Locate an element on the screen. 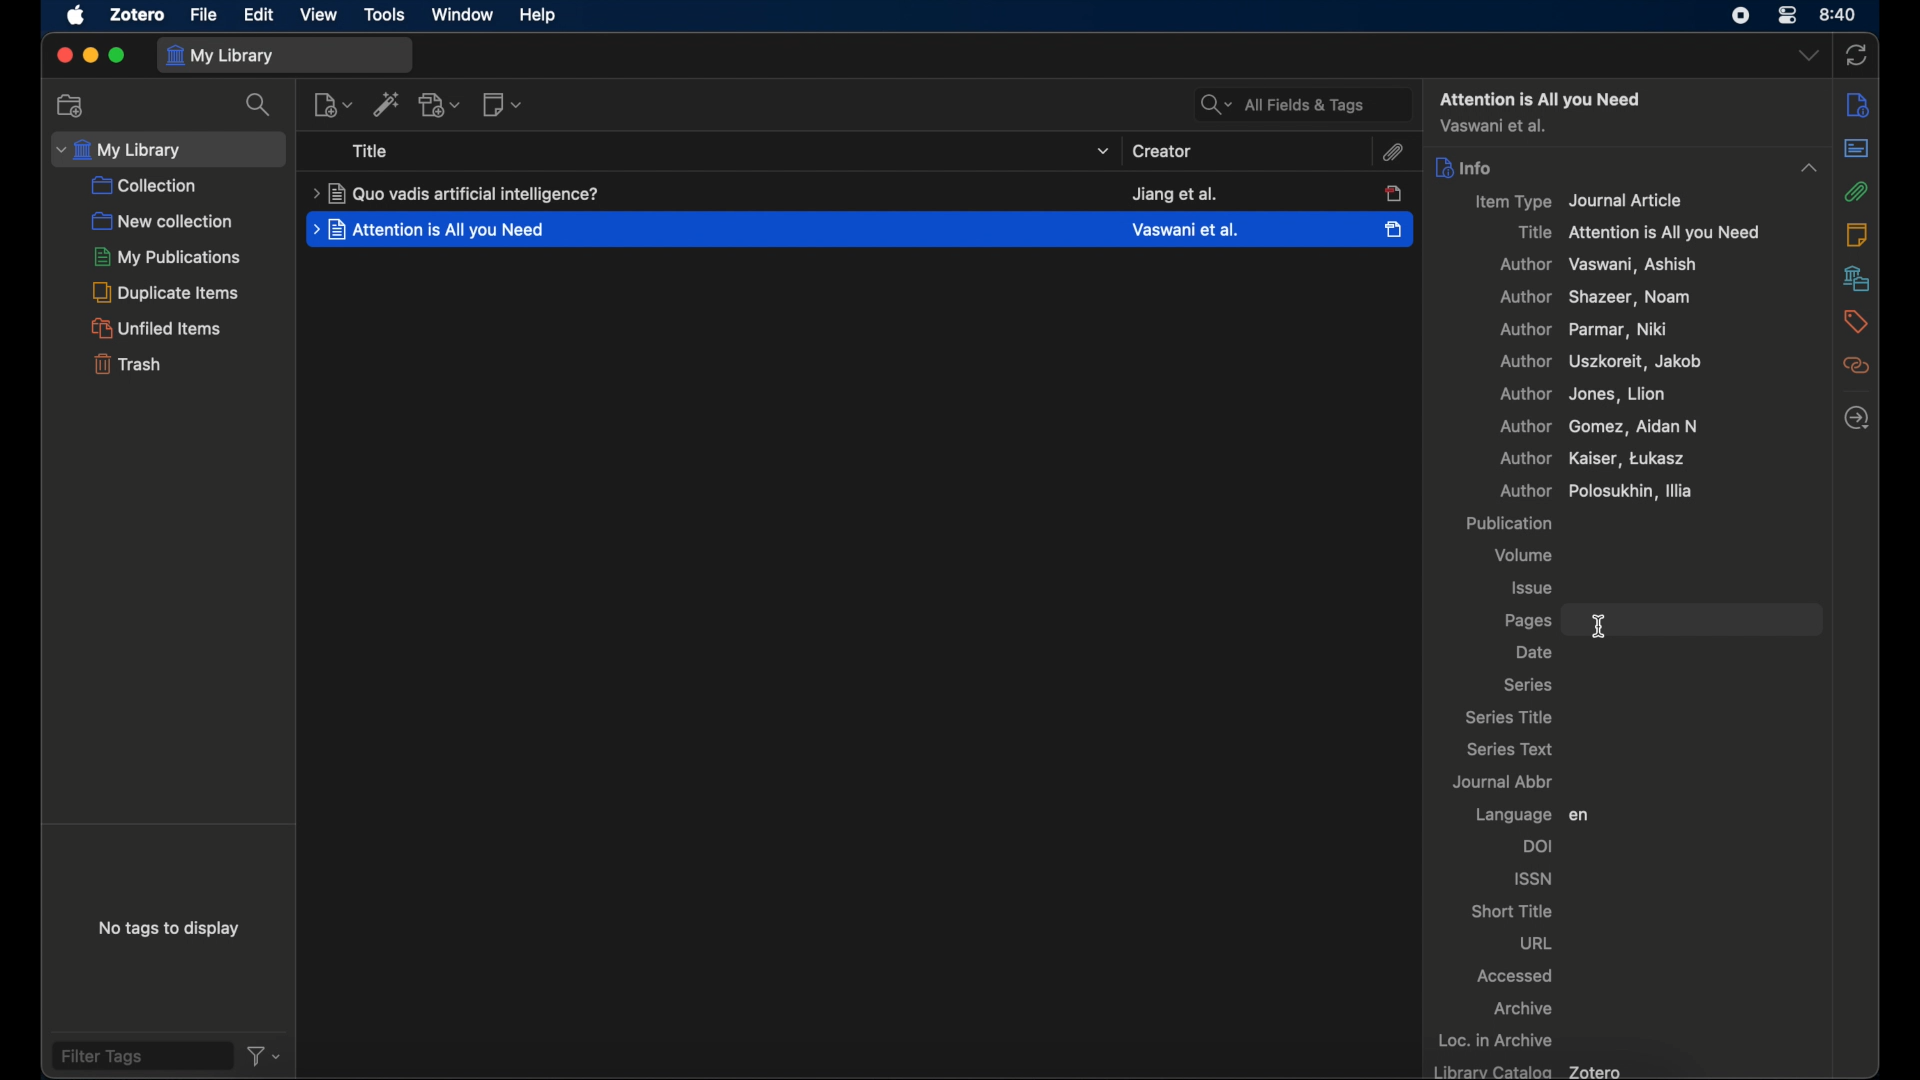 The width and height of the screenshot is (1920, 1080). info is located at coordinates (1466, 168).